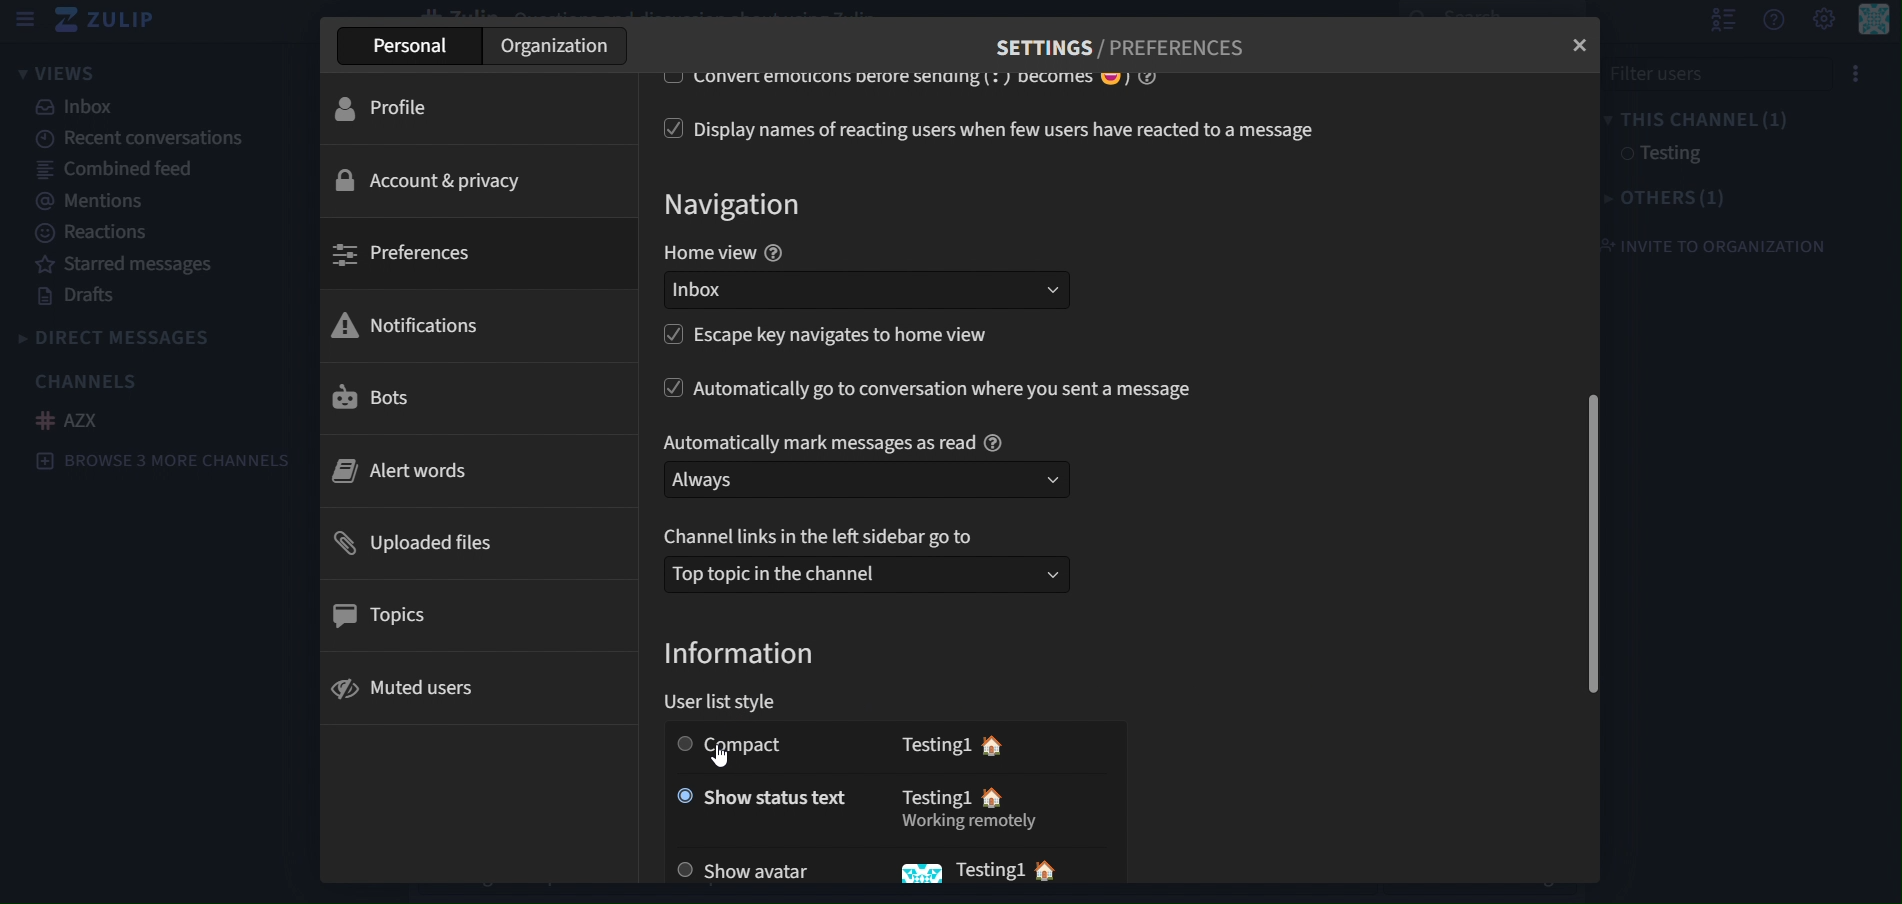 The width and height of the screenshot is (1902, 904). I want to click on topics, so click(393, 610).